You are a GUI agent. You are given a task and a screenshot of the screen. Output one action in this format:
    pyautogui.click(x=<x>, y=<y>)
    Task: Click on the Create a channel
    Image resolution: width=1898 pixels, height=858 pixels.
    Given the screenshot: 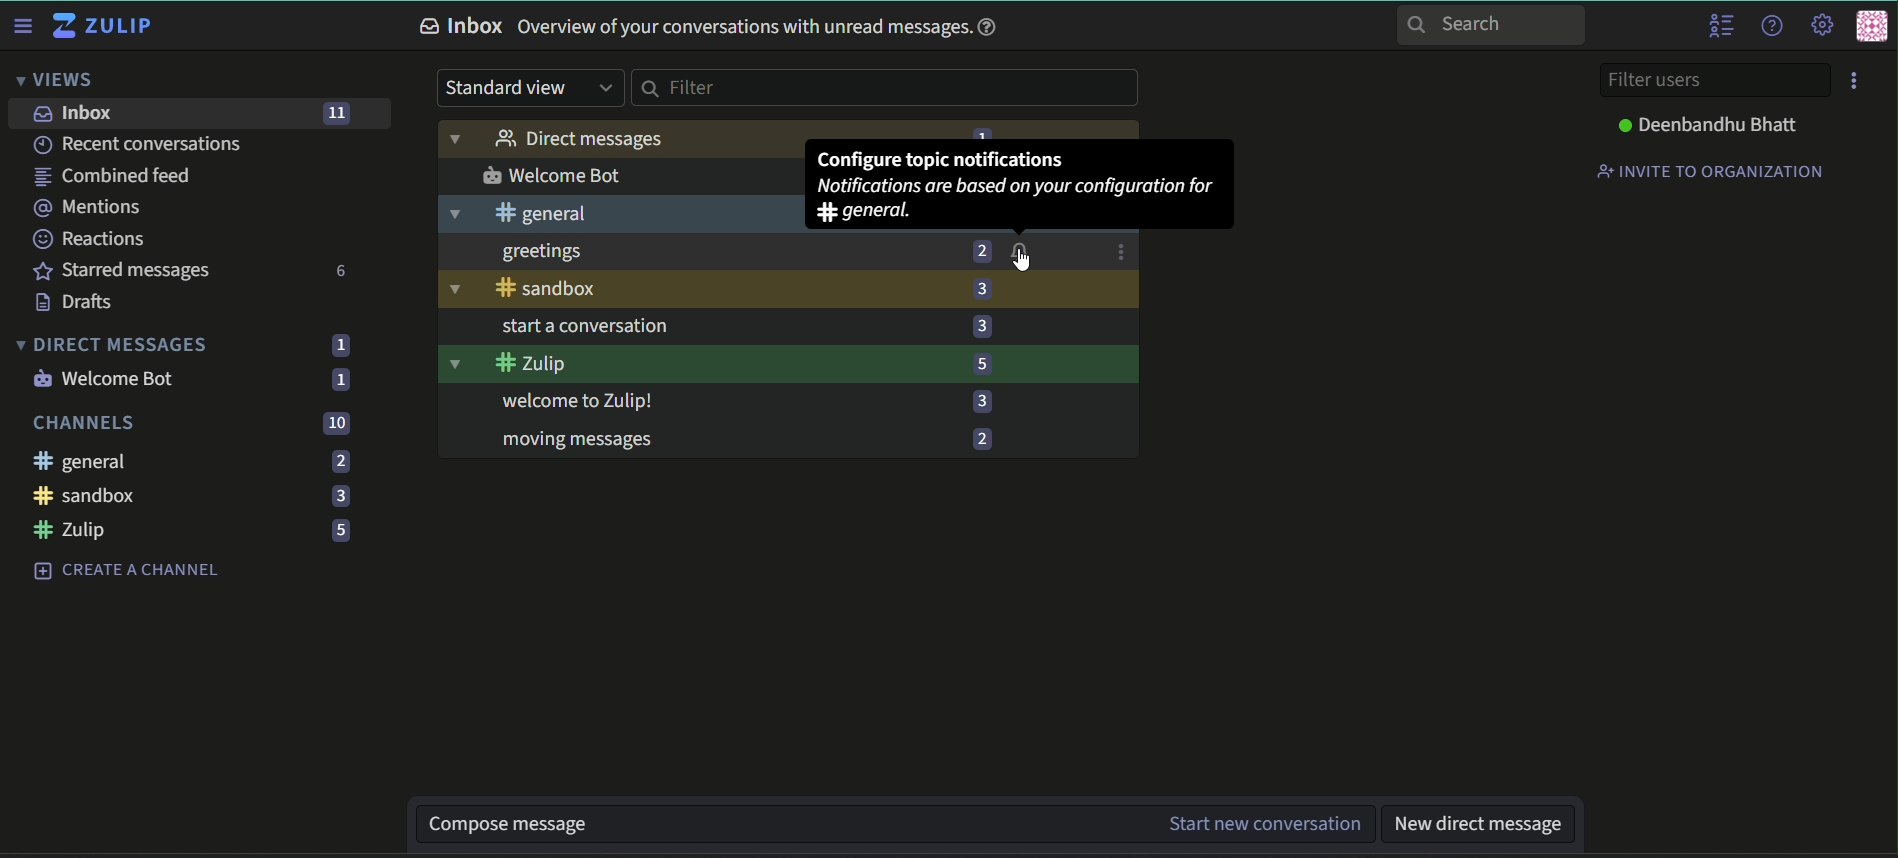 What is the action you would take?
    pyautogui.click(x=127, y=571)
    